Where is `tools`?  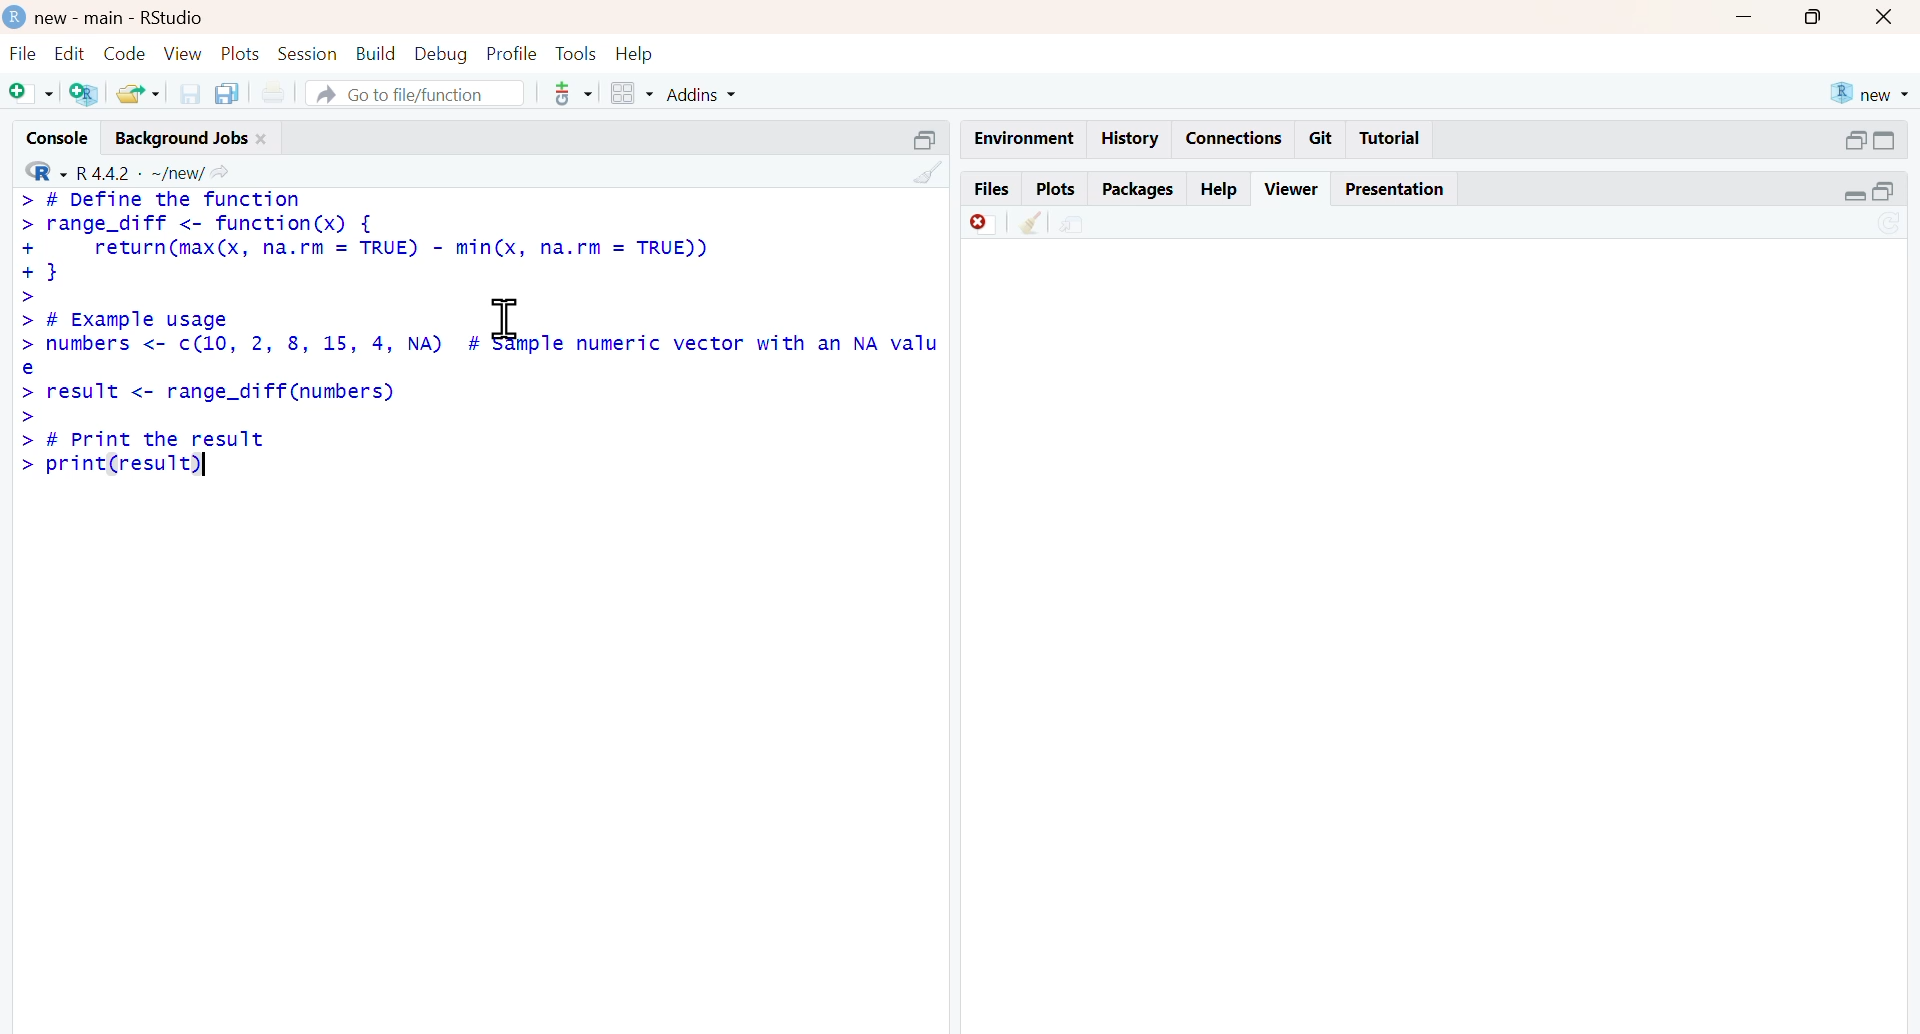 tools is located at coordinates (578, 53).